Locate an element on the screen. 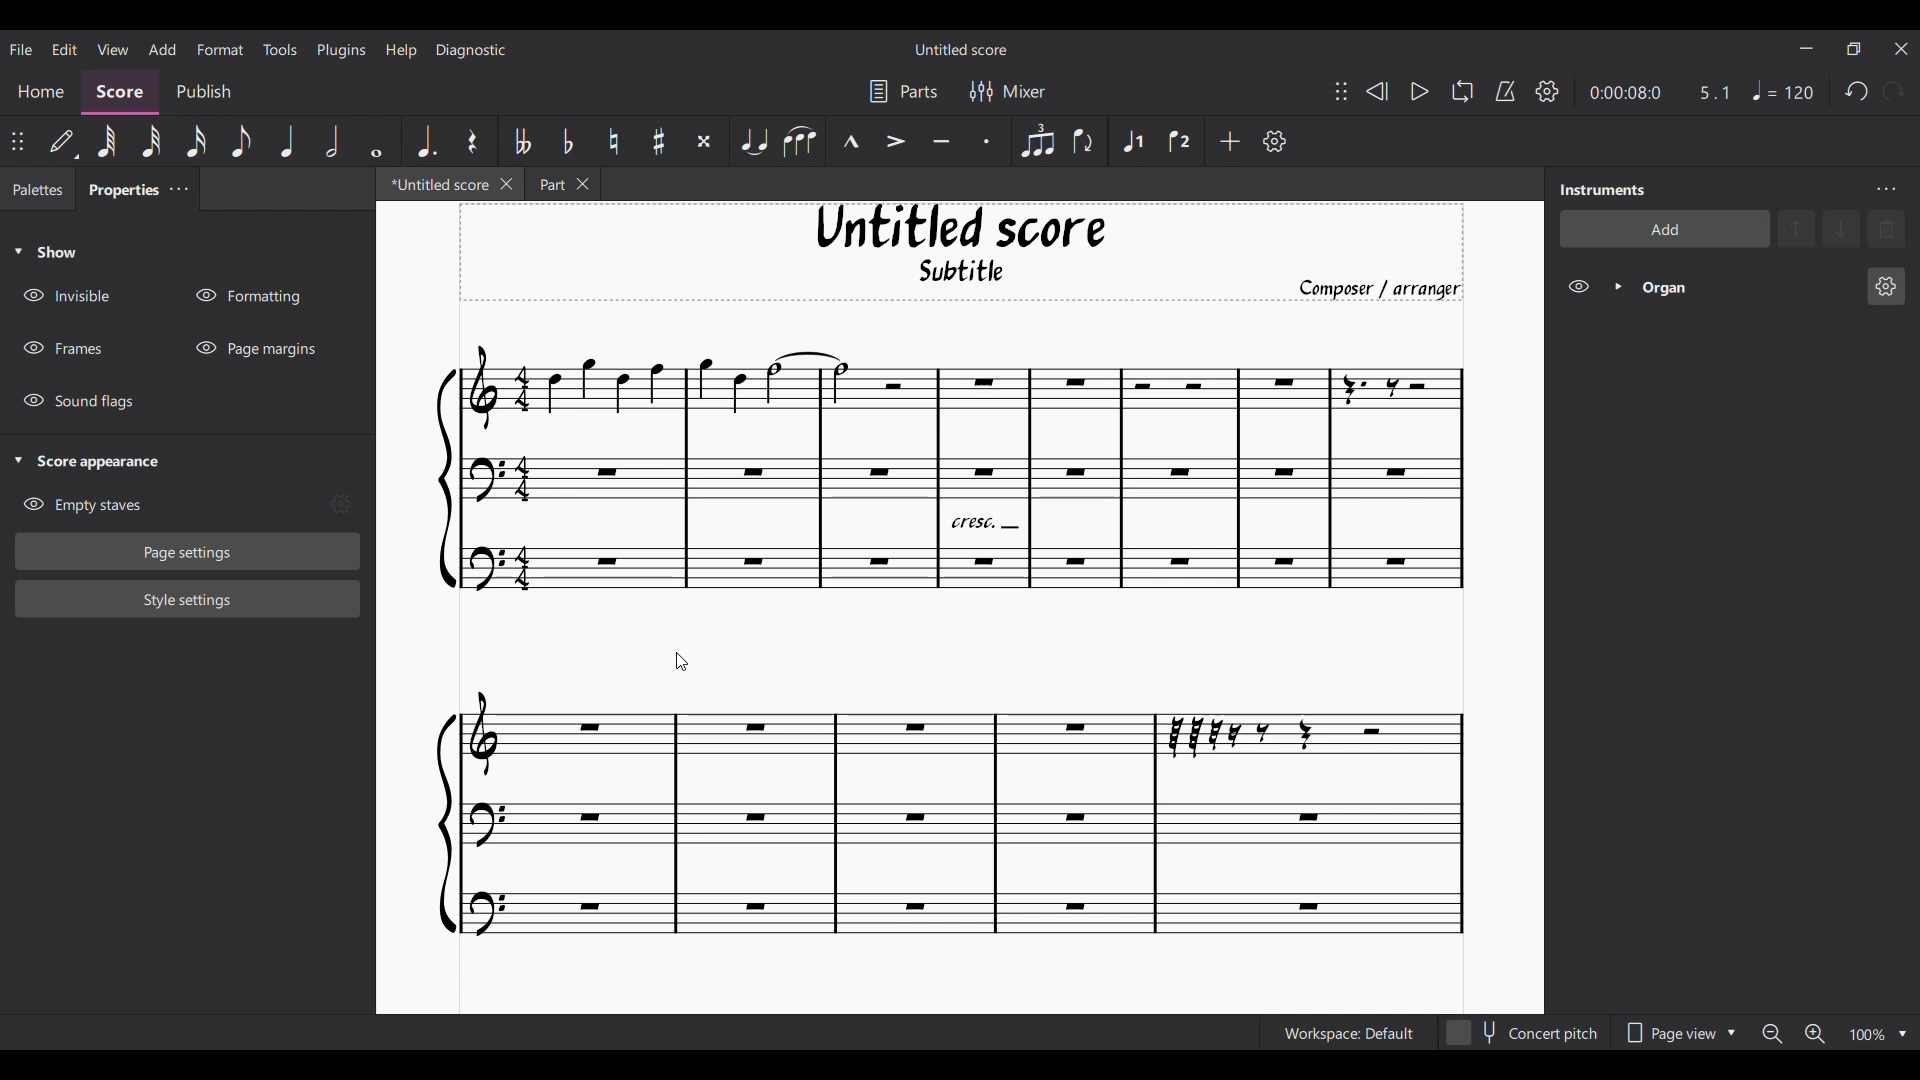 The image size is (1920, 1080). Collapse Show is located at coordinates (45, 252).